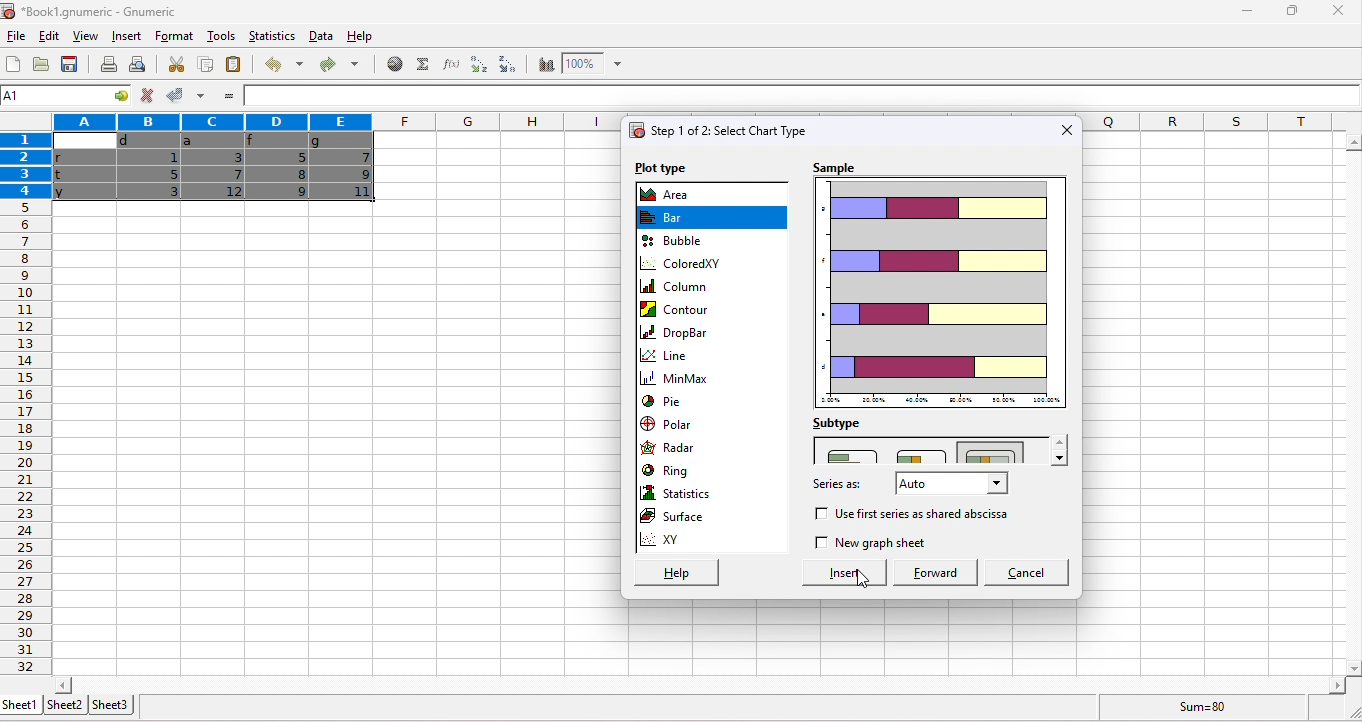 This screenshot has height=722, width=1362. What do you see at coordinates (1067, 130) in the screenshot?
I see `exit` at bounding box center [1067, 130].